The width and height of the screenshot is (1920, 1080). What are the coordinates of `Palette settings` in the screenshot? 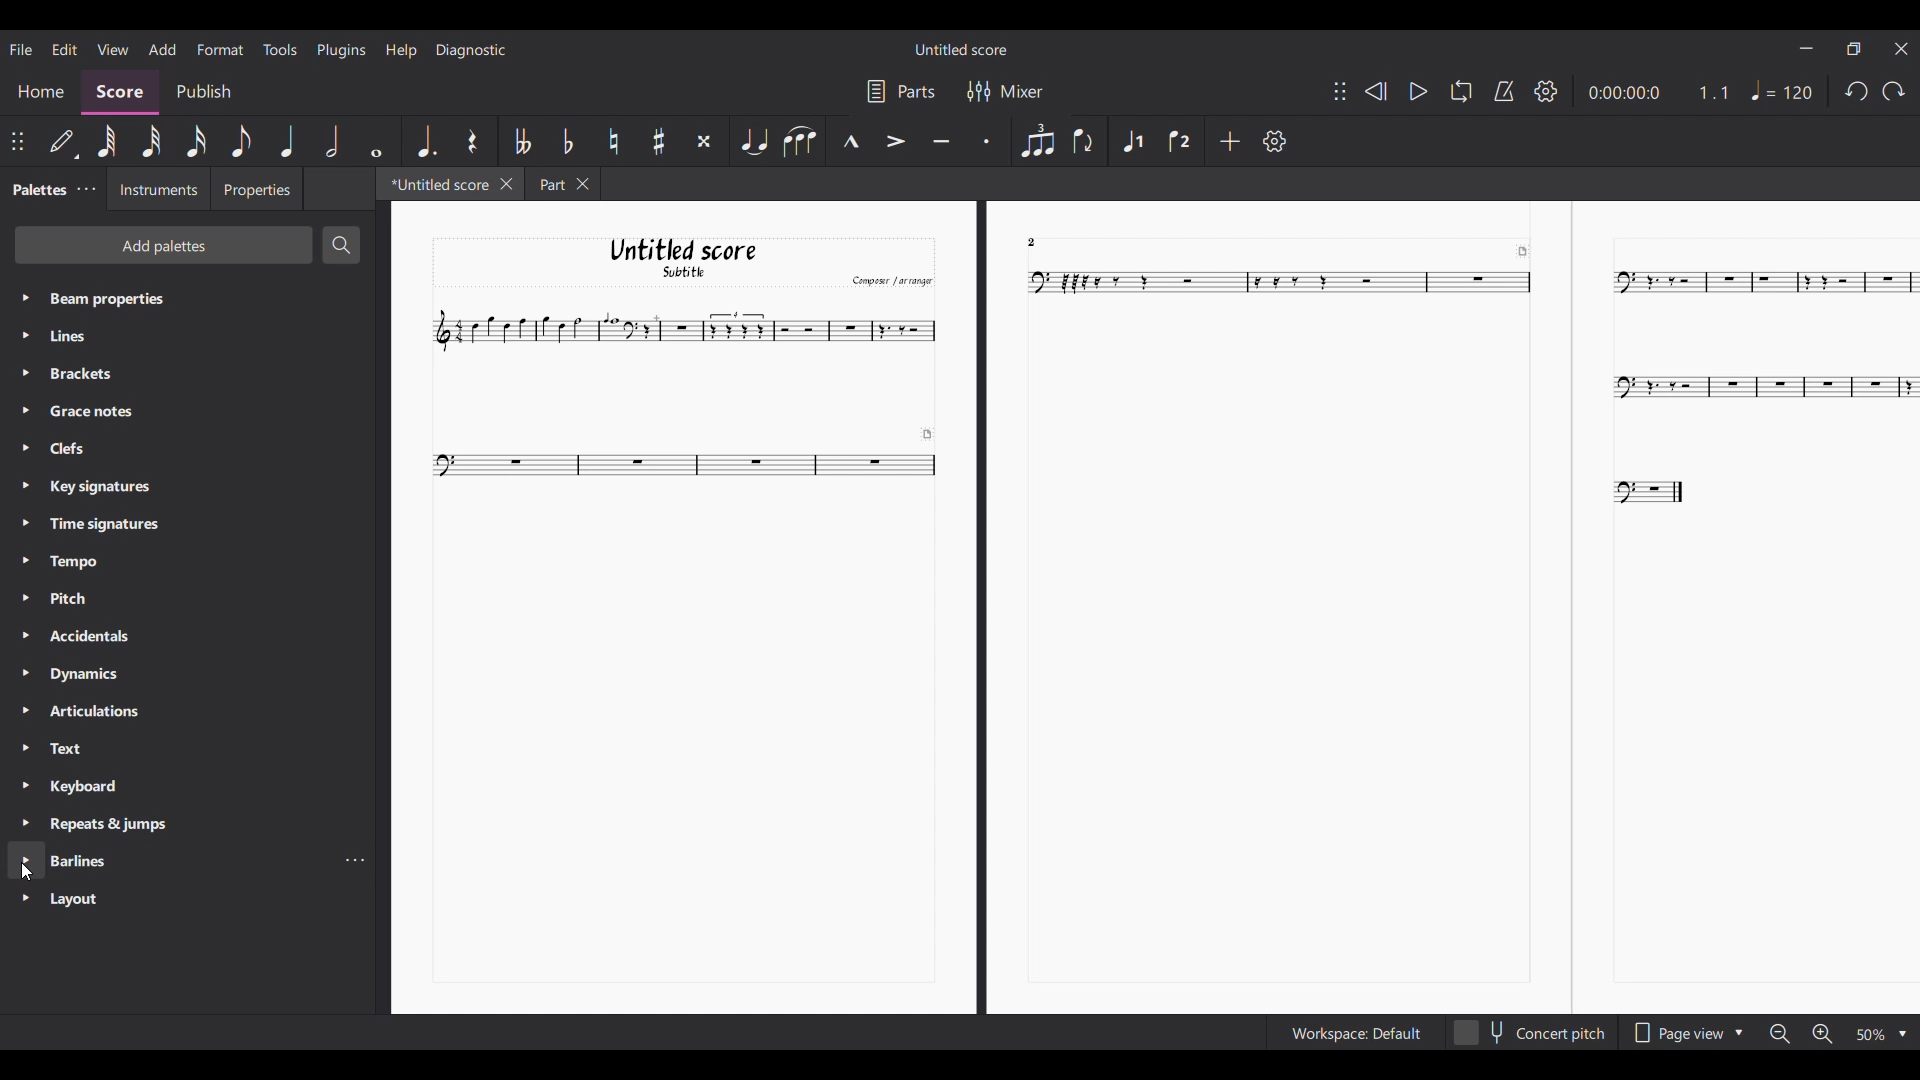 It's located at (69, 672).